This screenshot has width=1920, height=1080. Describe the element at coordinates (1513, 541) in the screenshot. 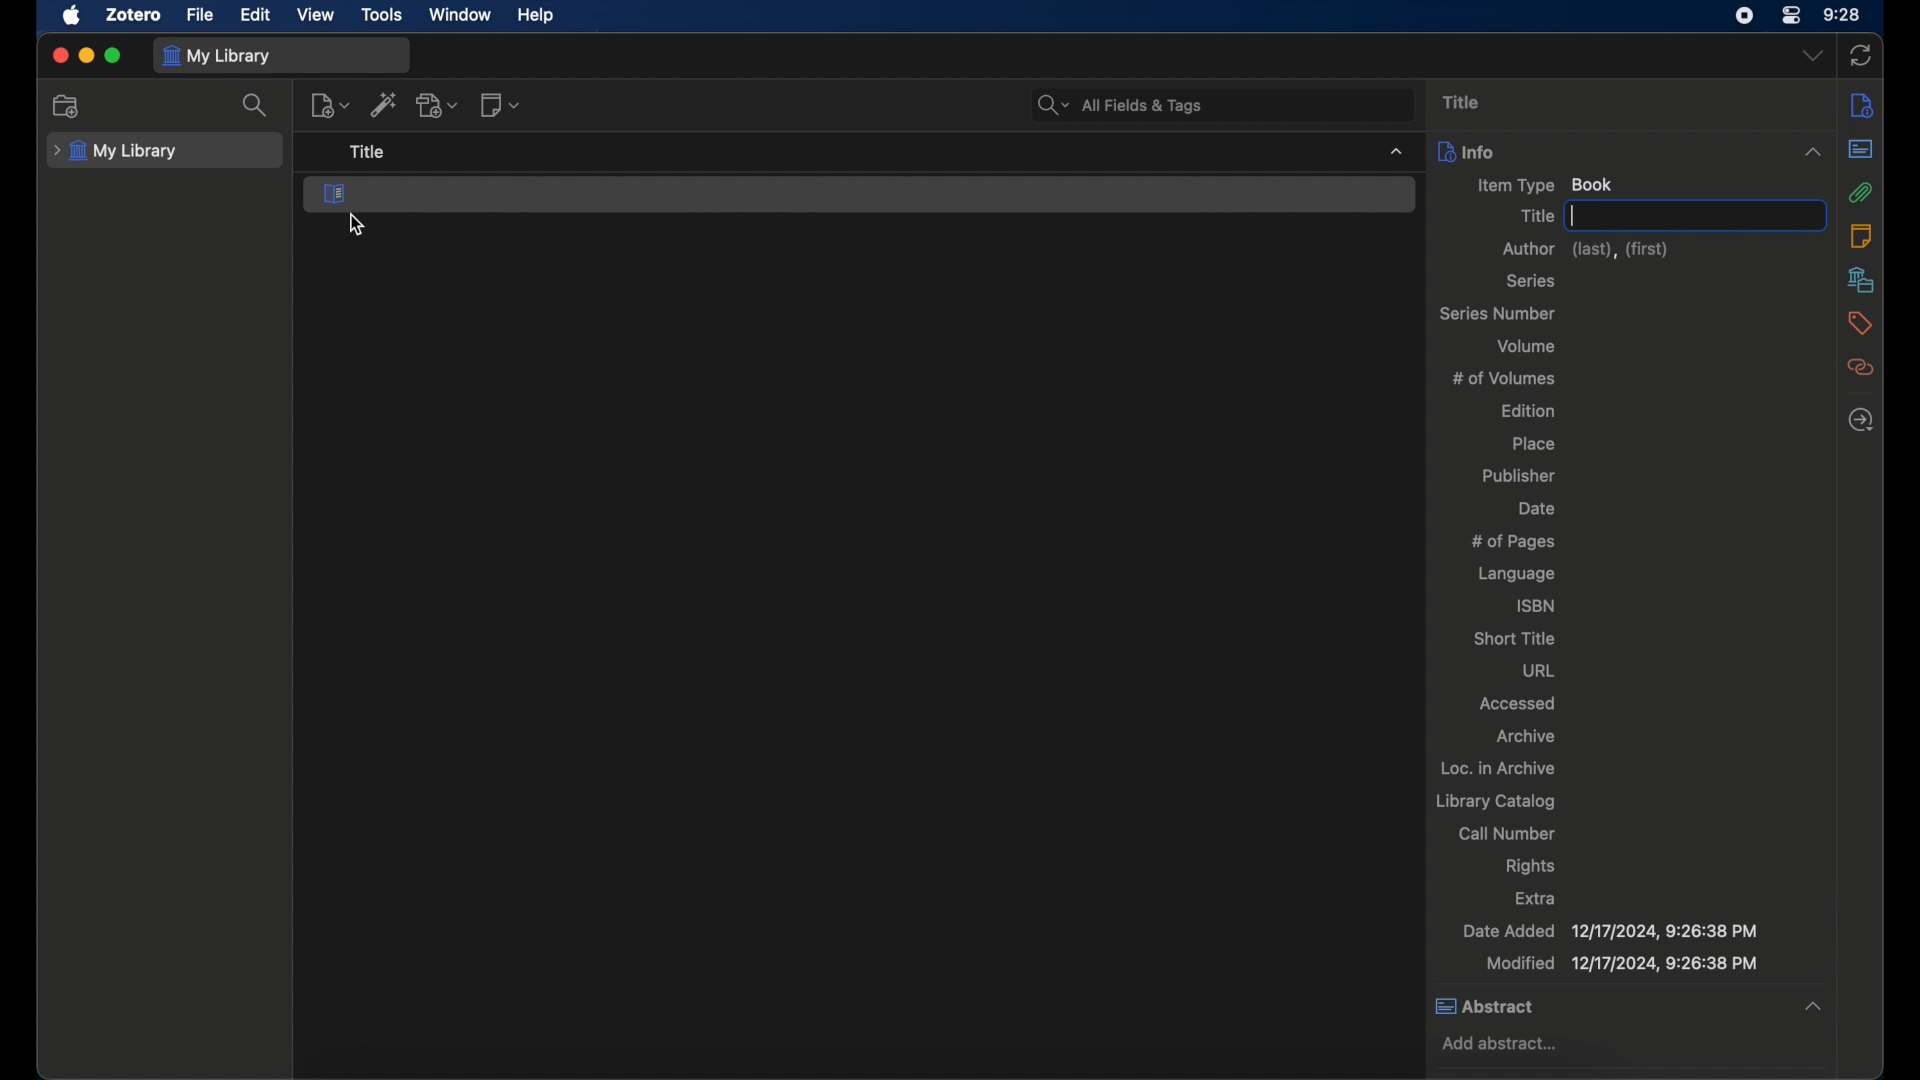

I see `no of pages` at that location.